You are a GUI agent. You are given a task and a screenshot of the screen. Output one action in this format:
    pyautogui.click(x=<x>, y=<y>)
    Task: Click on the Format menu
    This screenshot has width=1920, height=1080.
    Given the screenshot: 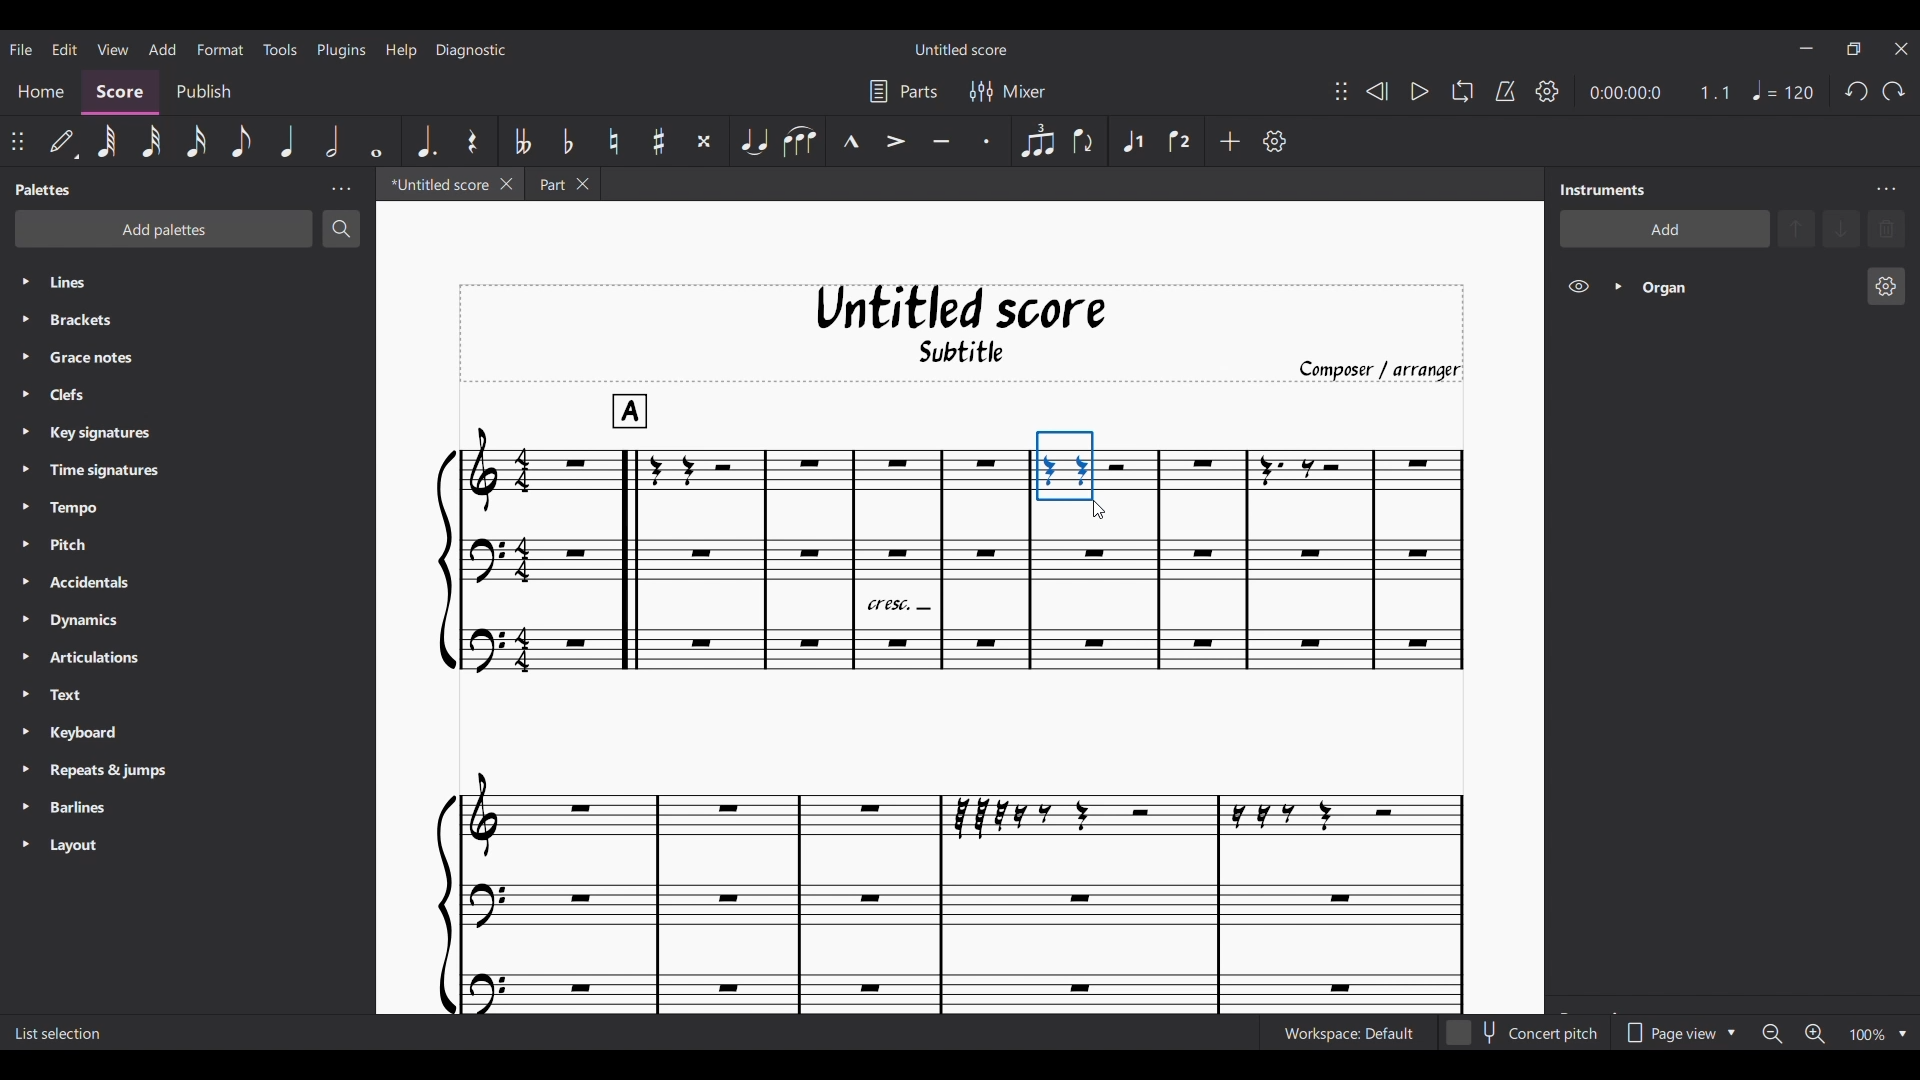 What is the action you would take?
    pyautogui.click(x=219, y=46)
    